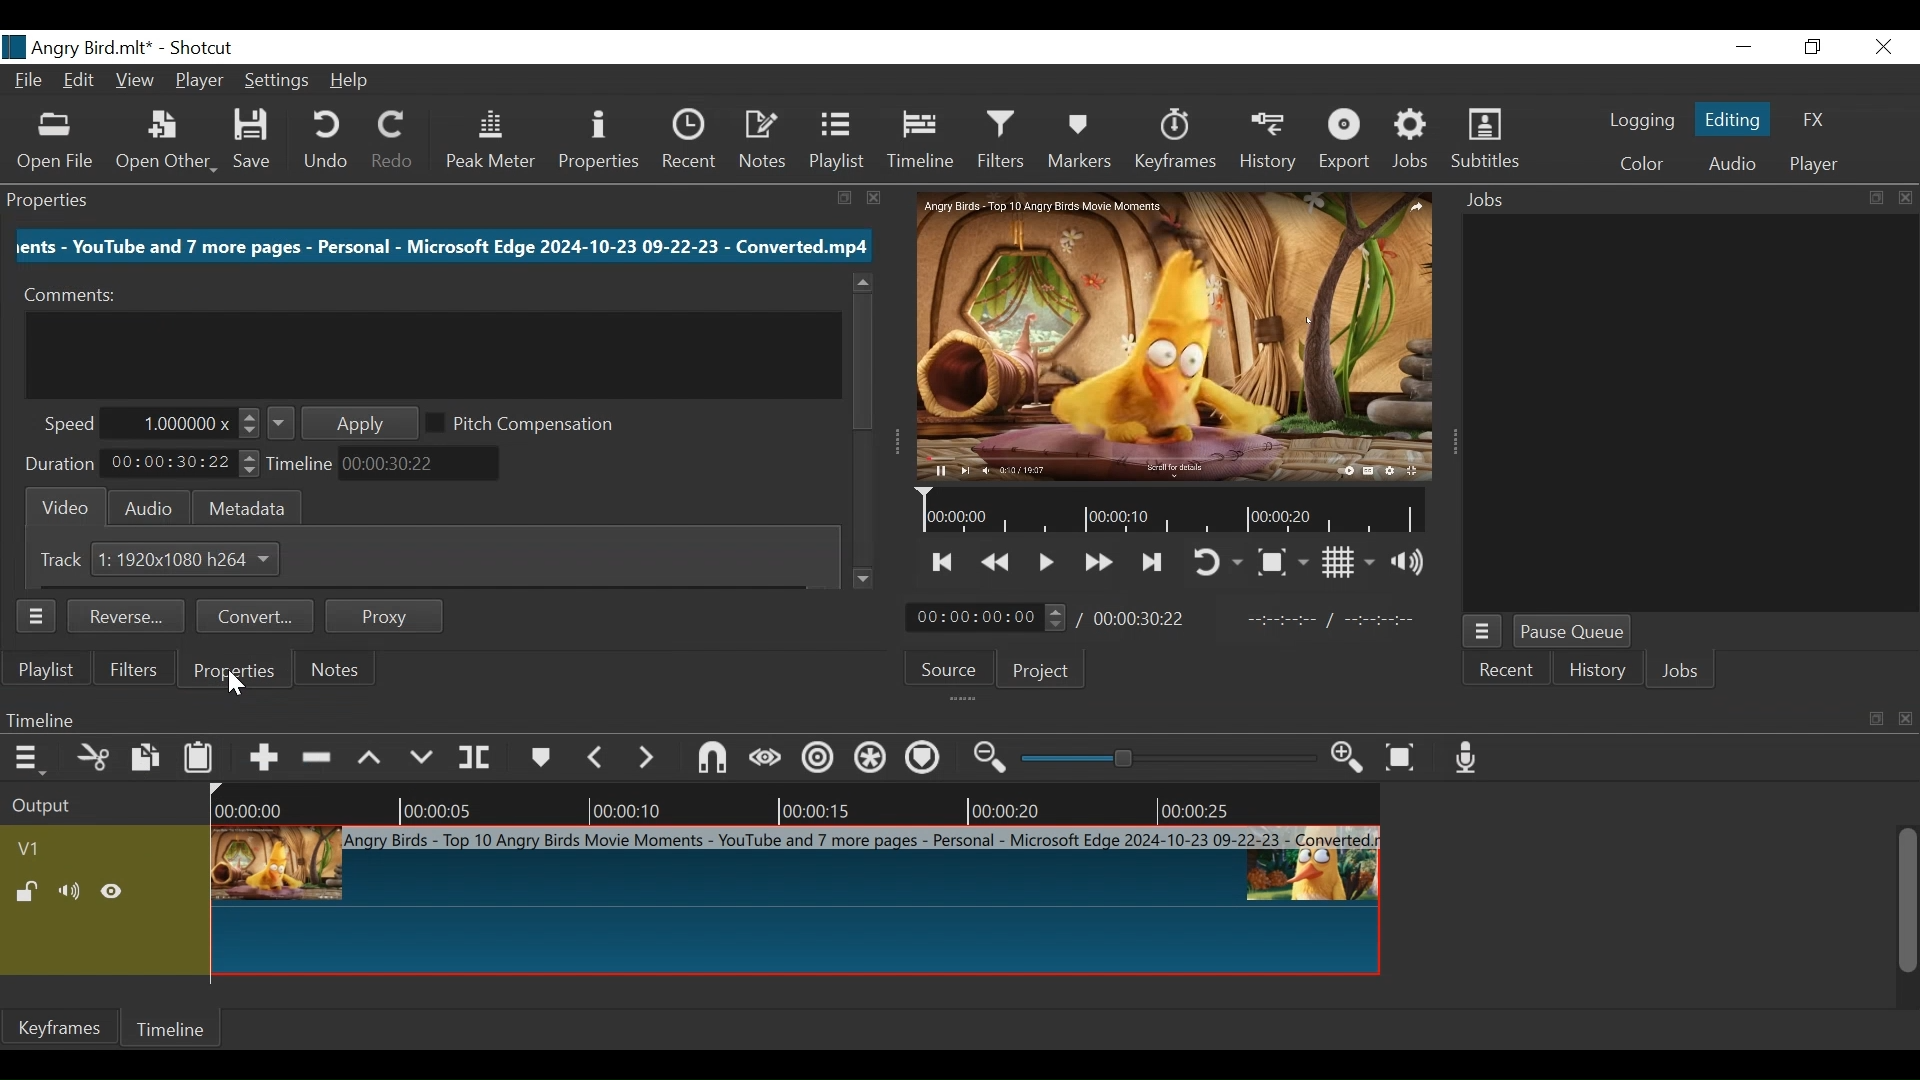 This screenshot has height=1080, width=1920. What do you see at coordinates (872, 761) in the screenshot?
I see `Ripple all tracks` at bounding box center [872, 761].